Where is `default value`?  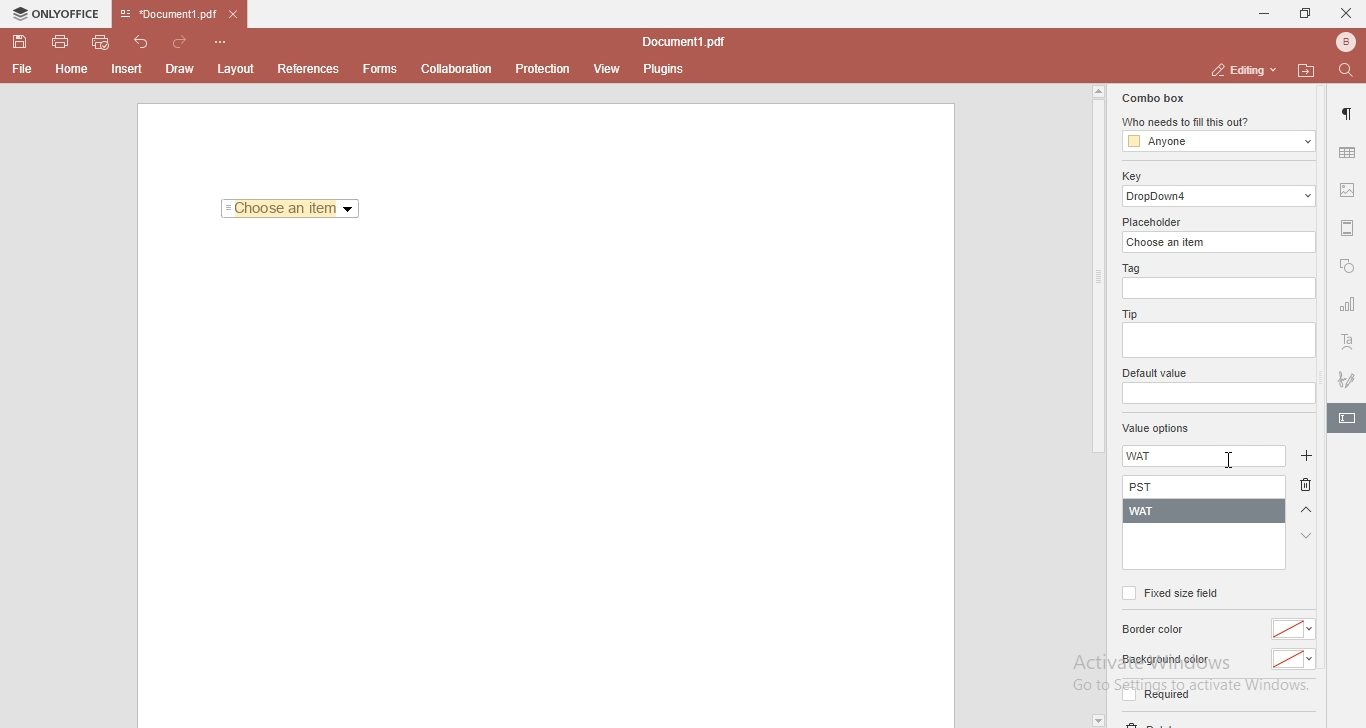
default value is located at coordinates (1157, 374).